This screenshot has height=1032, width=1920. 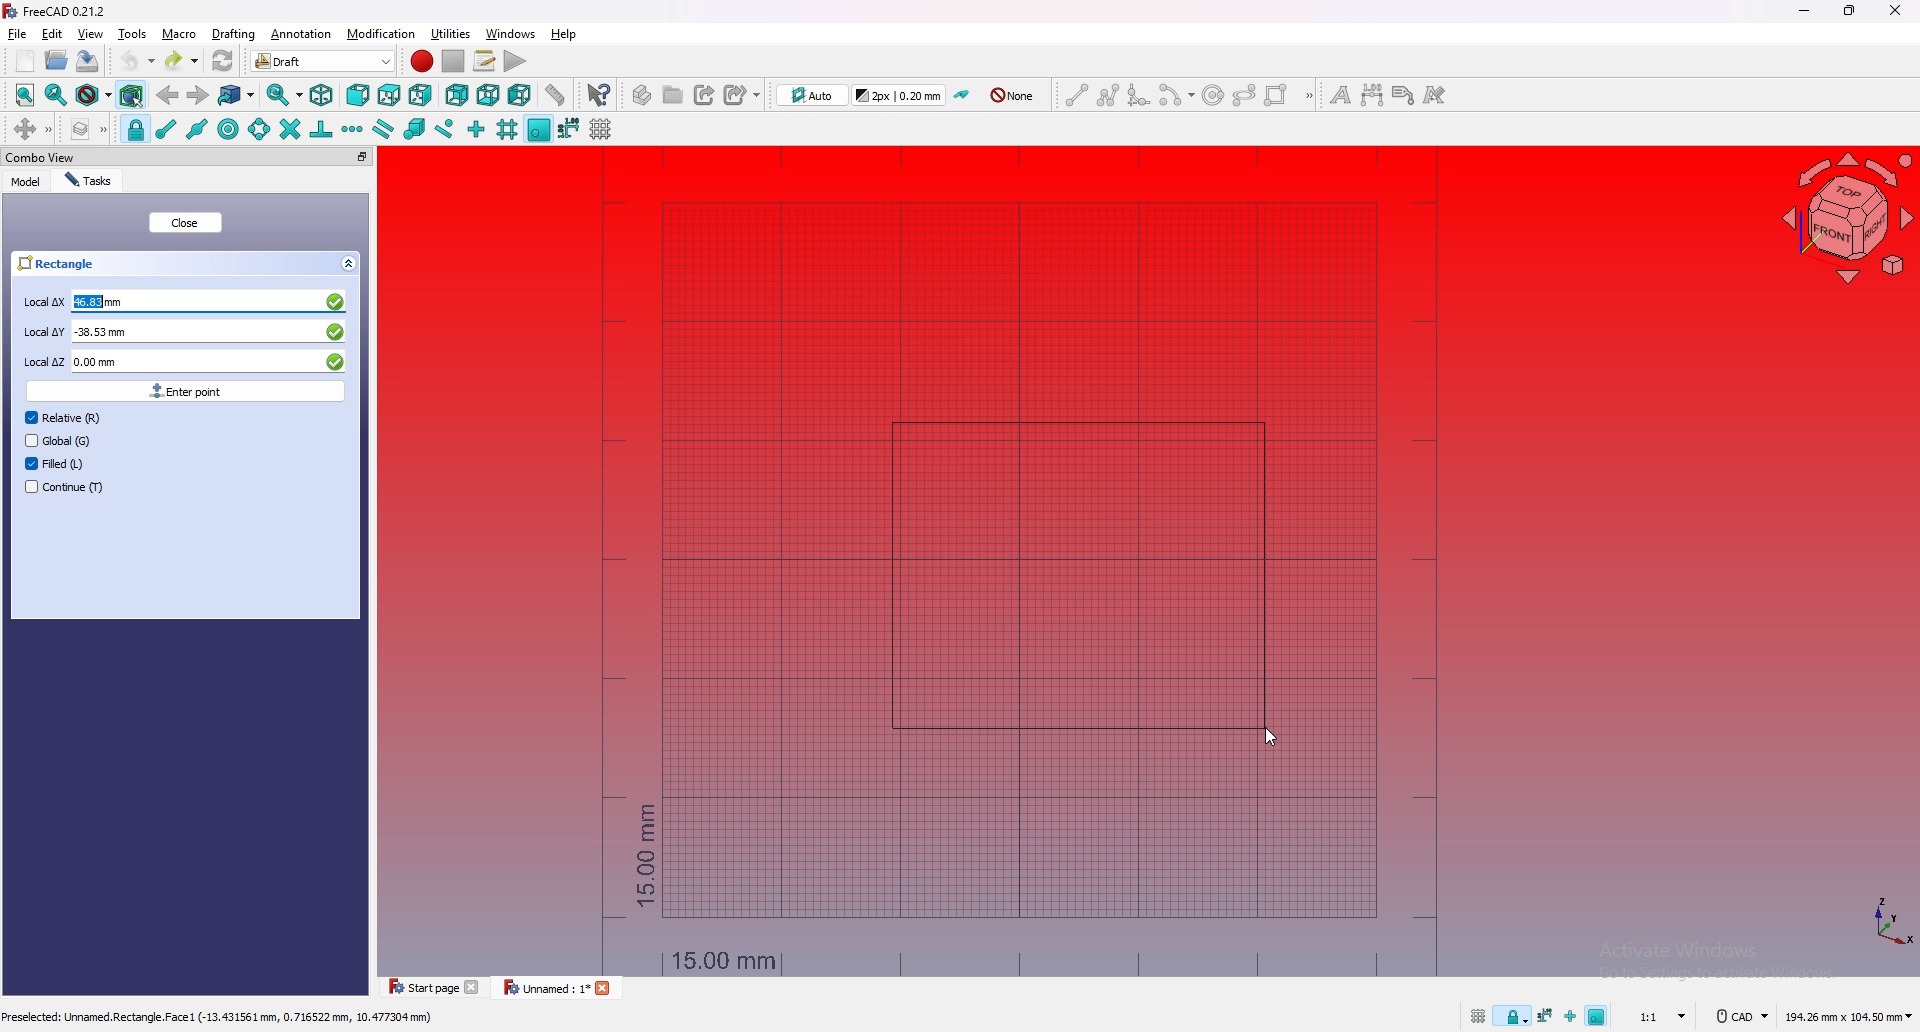 What do you see at coordinates (1840, 219) in the screenshot?
I see `navigating cube` at bounding box center [1840, 219].